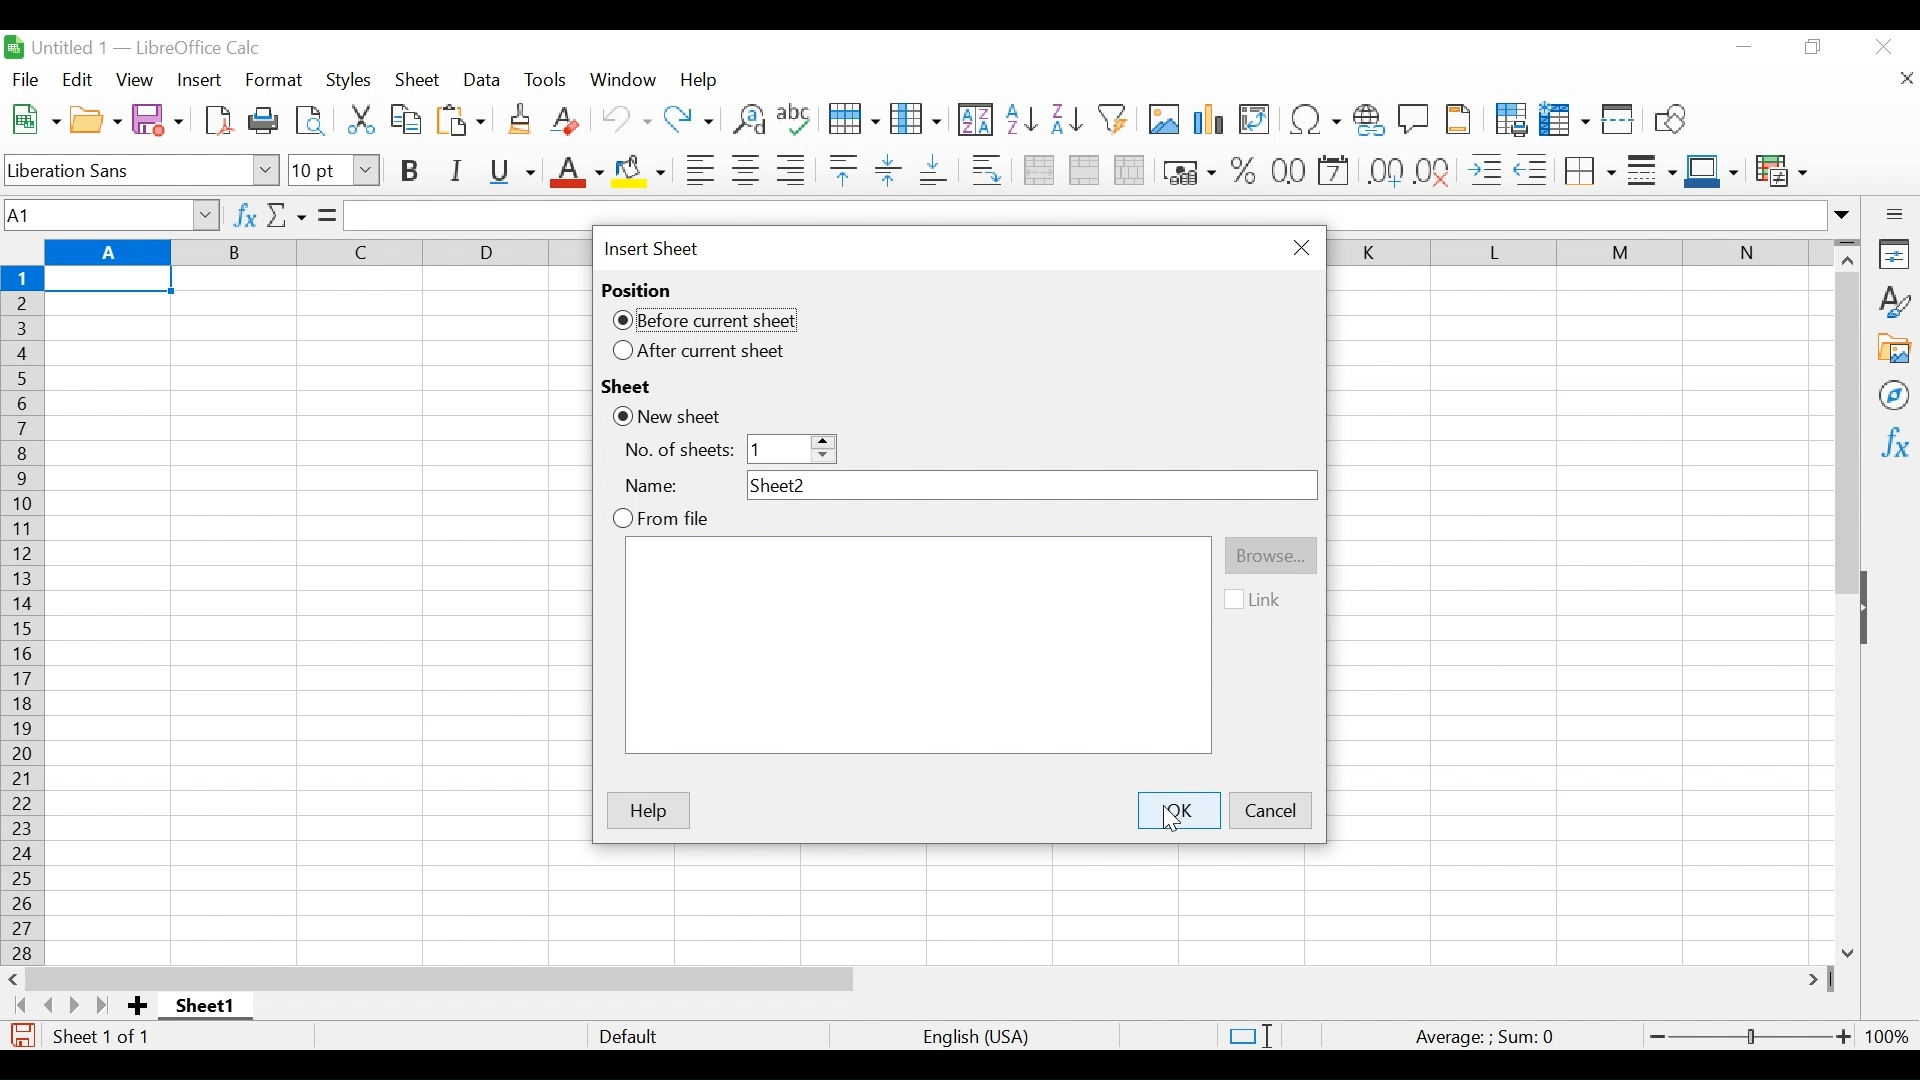 This screenshot has height=1080, width=1920. I want to click on Align Center, so click(746, 170).